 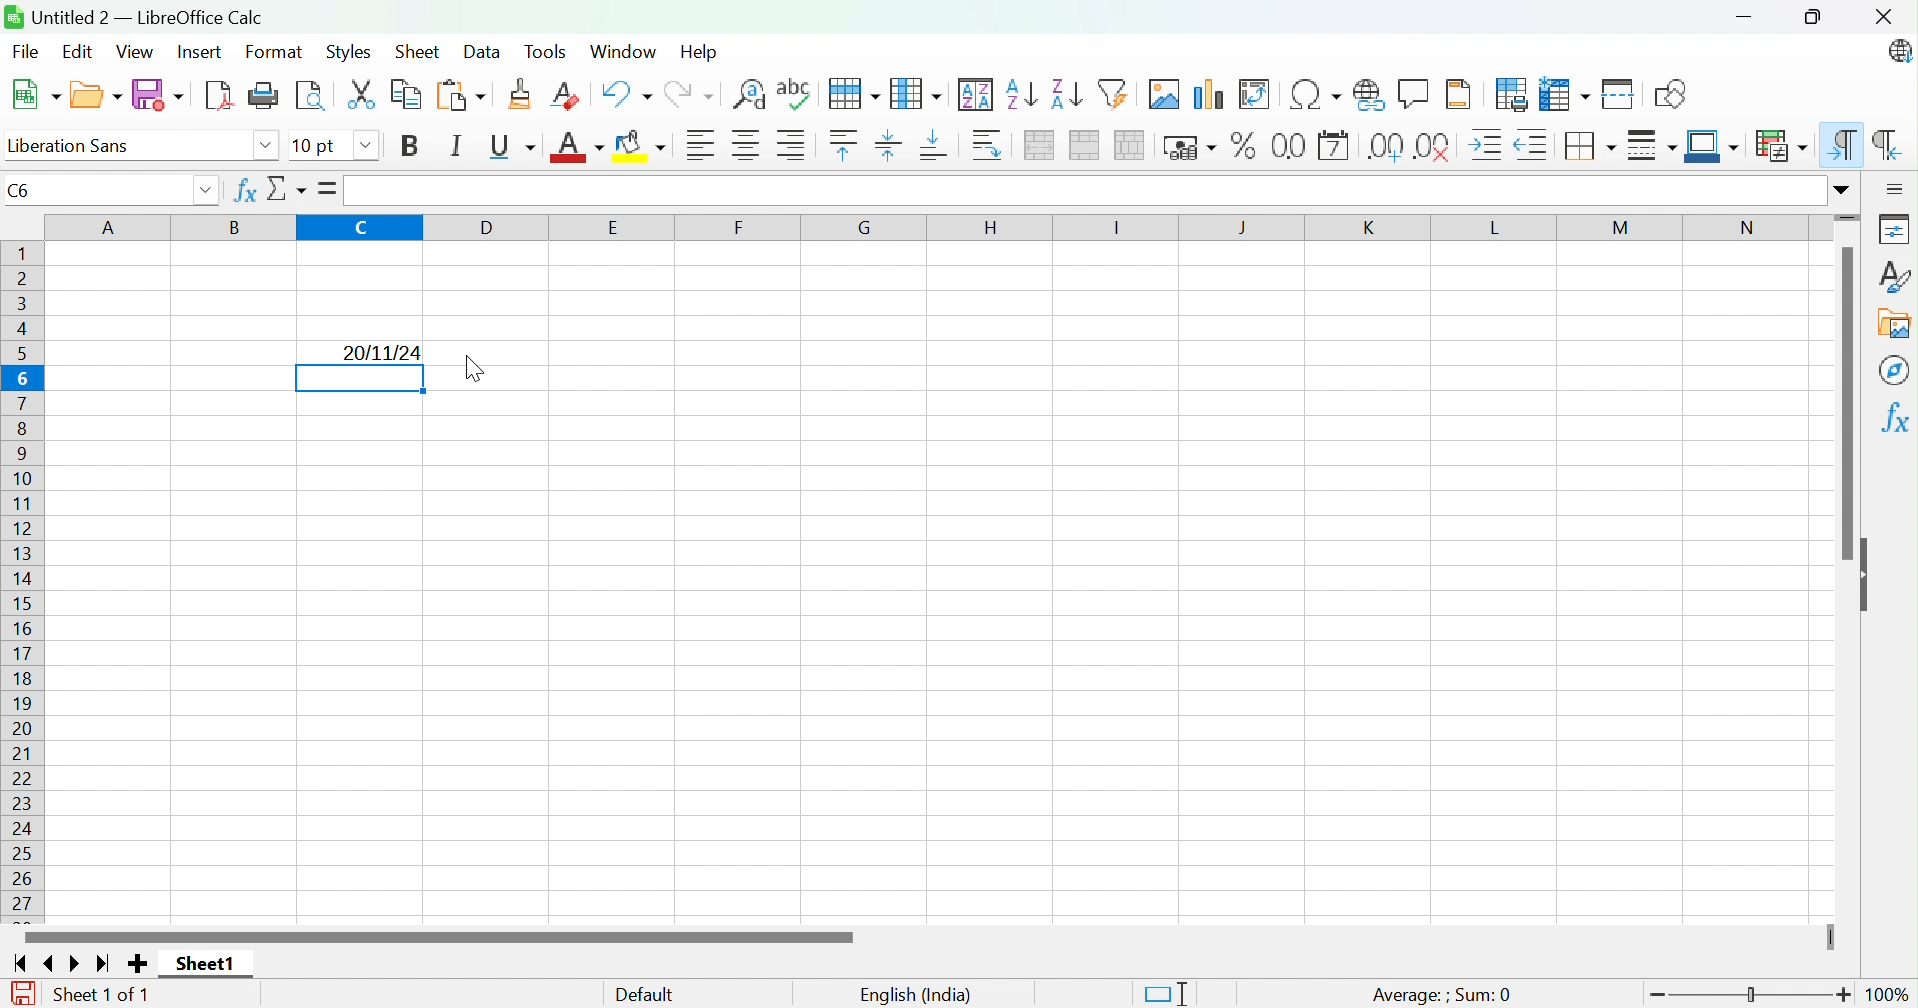 I want to click on Sort, so click(x=977, y=95).